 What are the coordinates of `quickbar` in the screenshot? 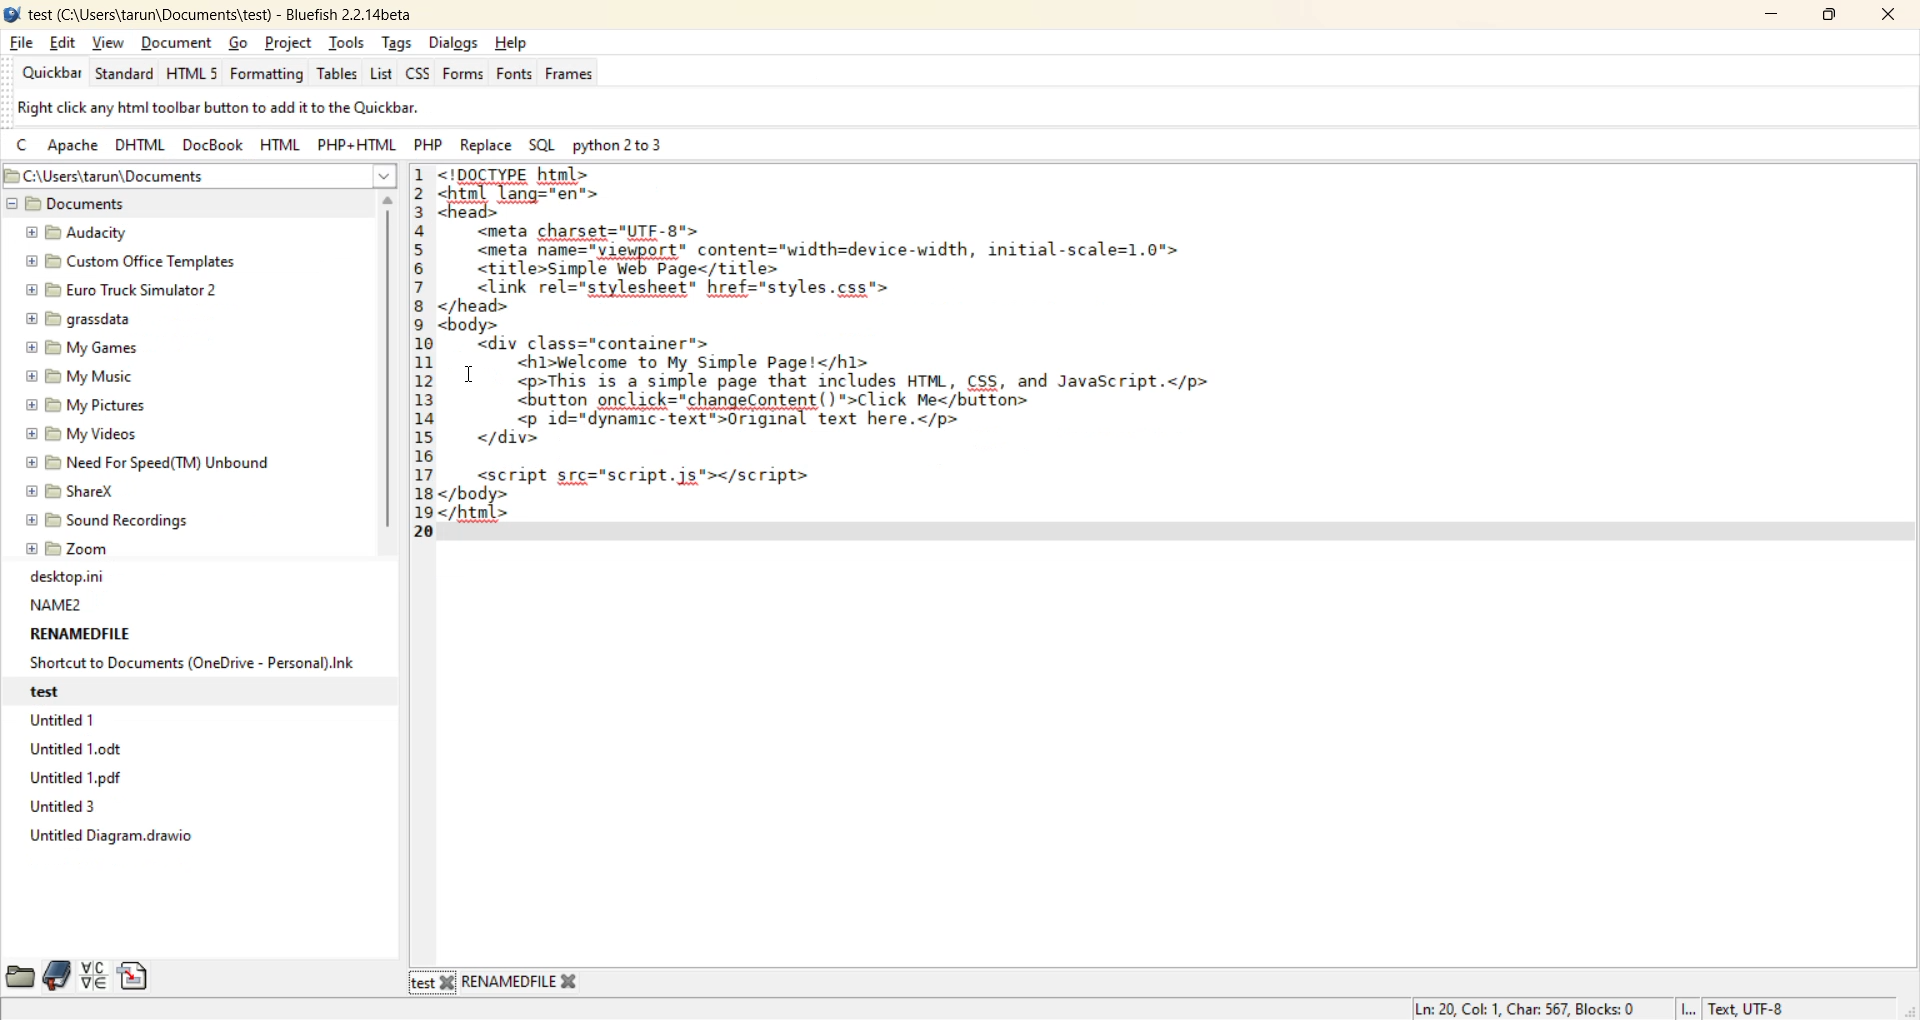 It's located at (54, 74).